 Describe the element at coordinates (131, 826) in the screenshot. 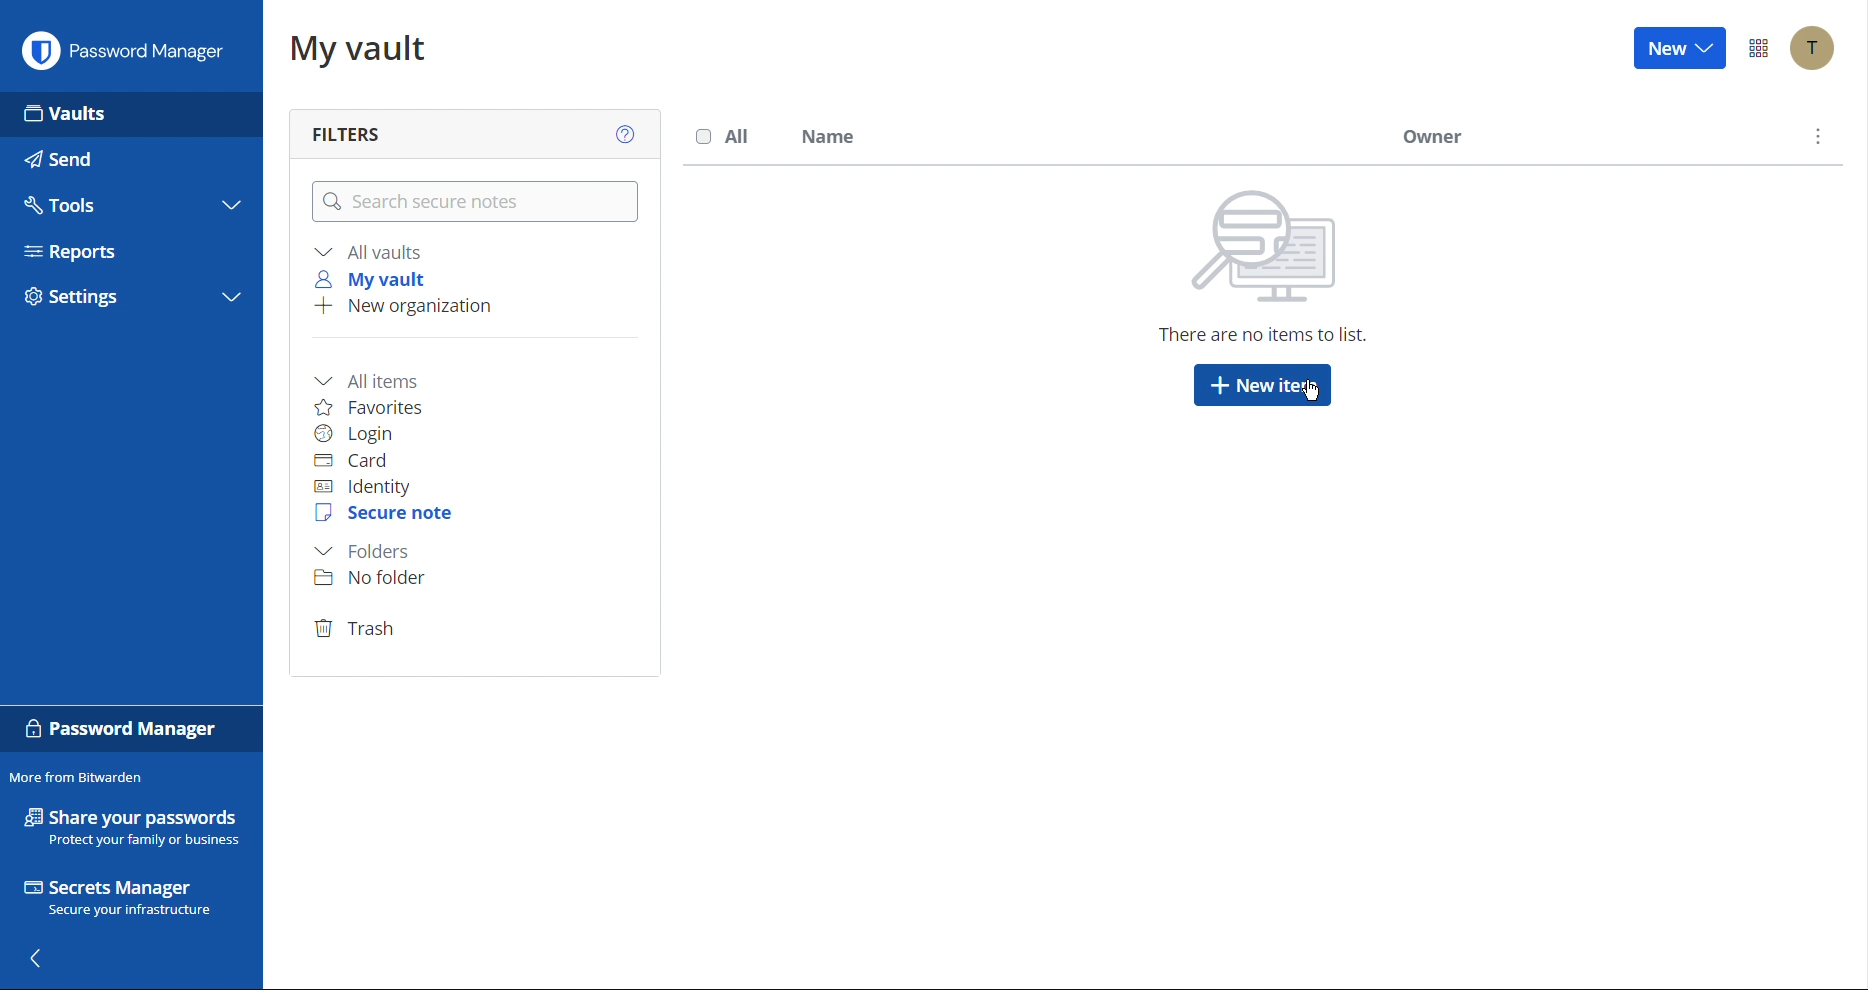

I see `Share your passwords` at that location.